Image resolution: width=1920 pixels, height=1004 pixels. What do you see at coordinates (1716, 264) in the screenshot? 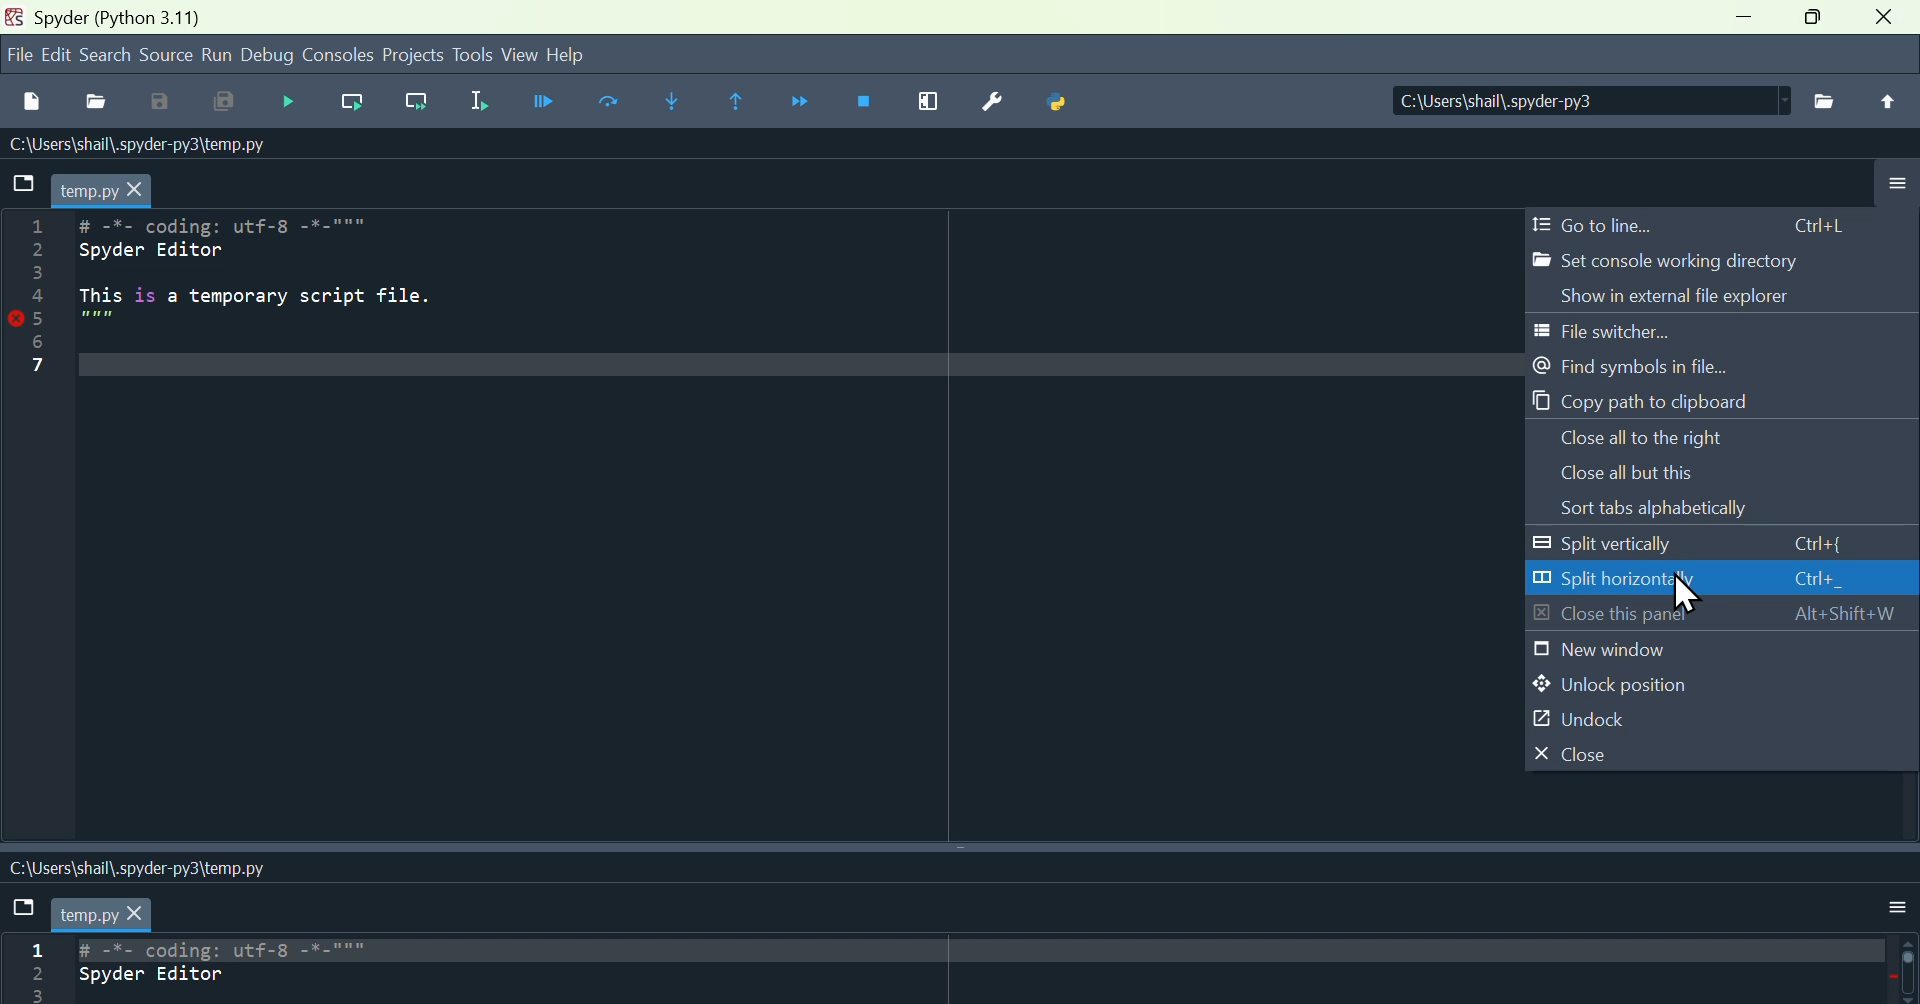
I see `Set console working directory` at bounding box center [1716, 264].